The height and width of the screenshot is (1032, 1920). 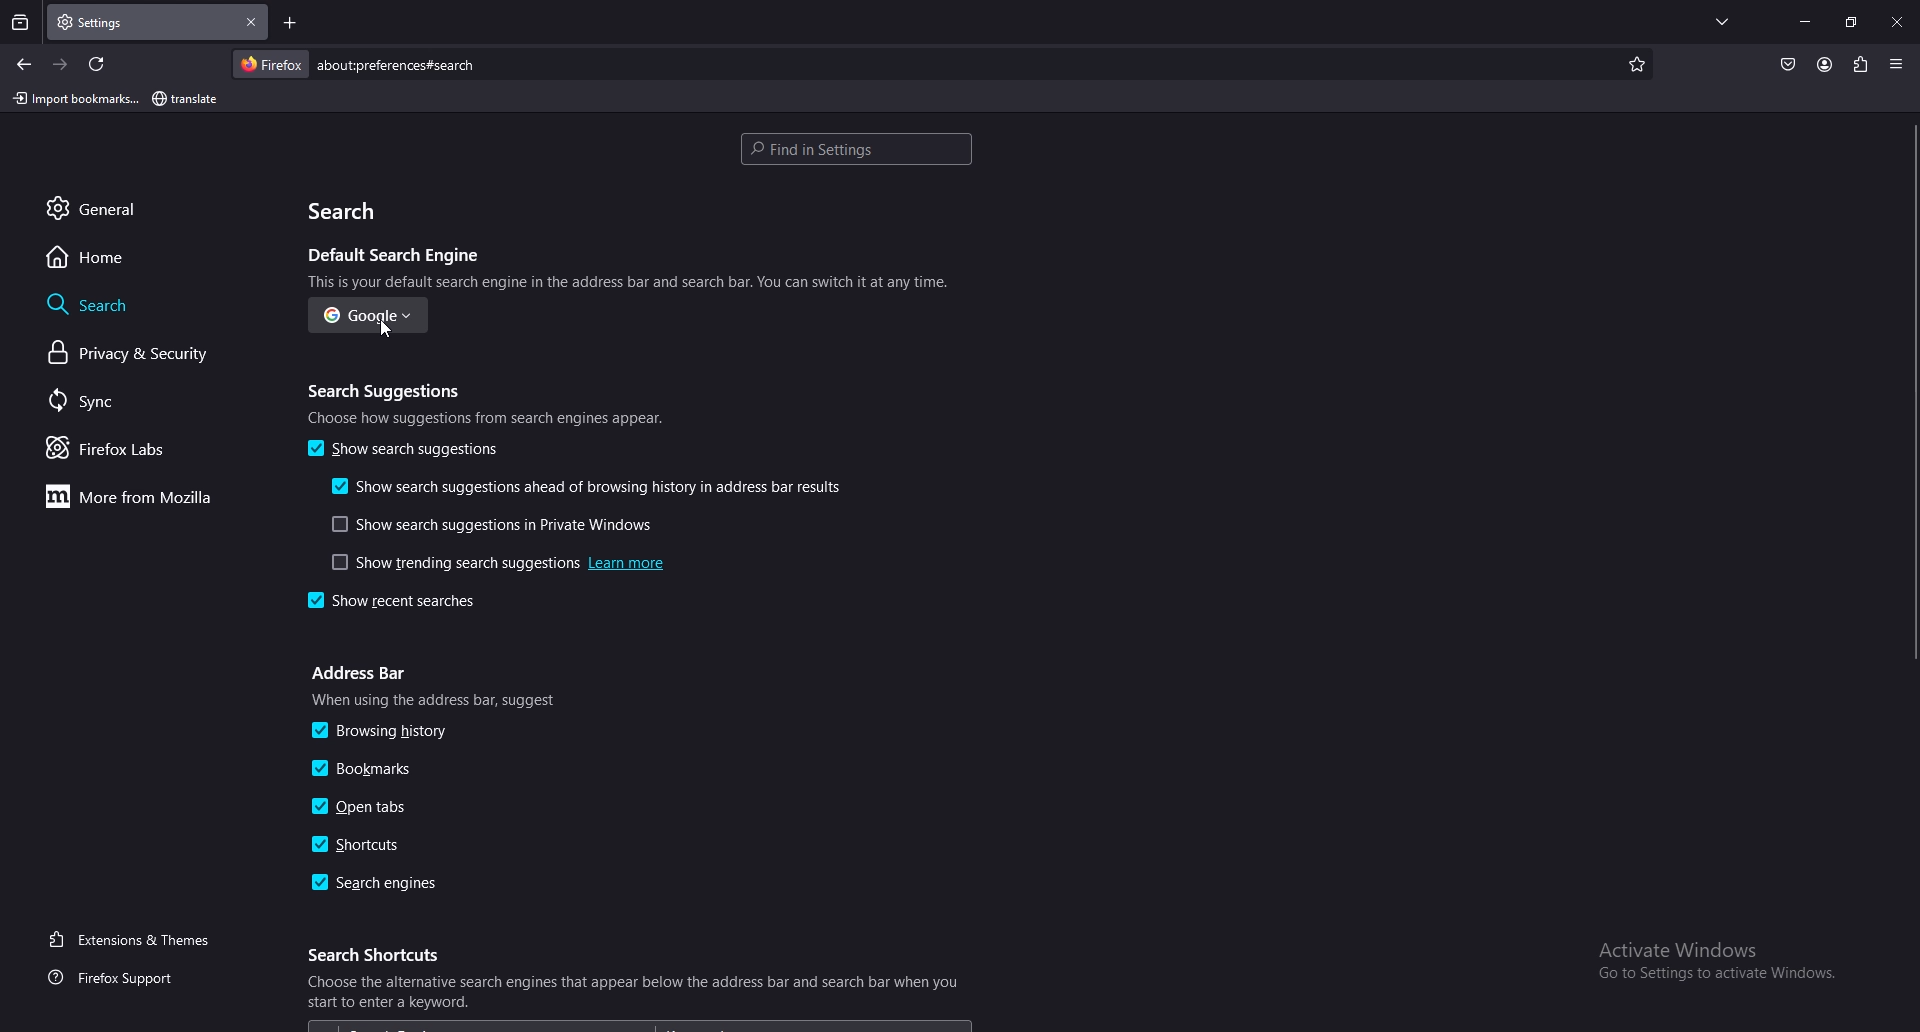 I want to click on search engines, so click(x=379, y=884).